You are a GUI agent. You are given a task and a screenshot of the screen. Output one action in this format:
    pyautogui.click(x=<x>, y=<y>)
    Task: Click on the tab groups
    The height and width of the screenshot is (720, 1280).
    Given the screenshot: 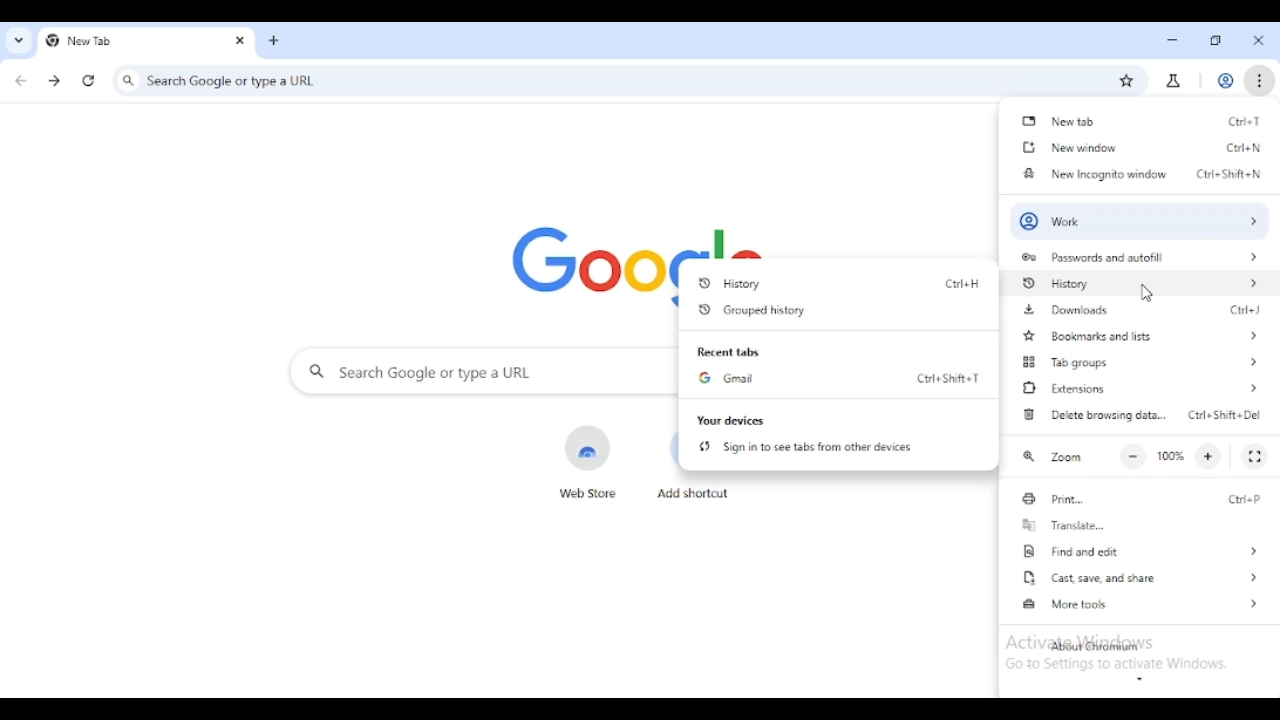 What is the action you would take?
    pyautogui.click(x=1143, y=362)
    